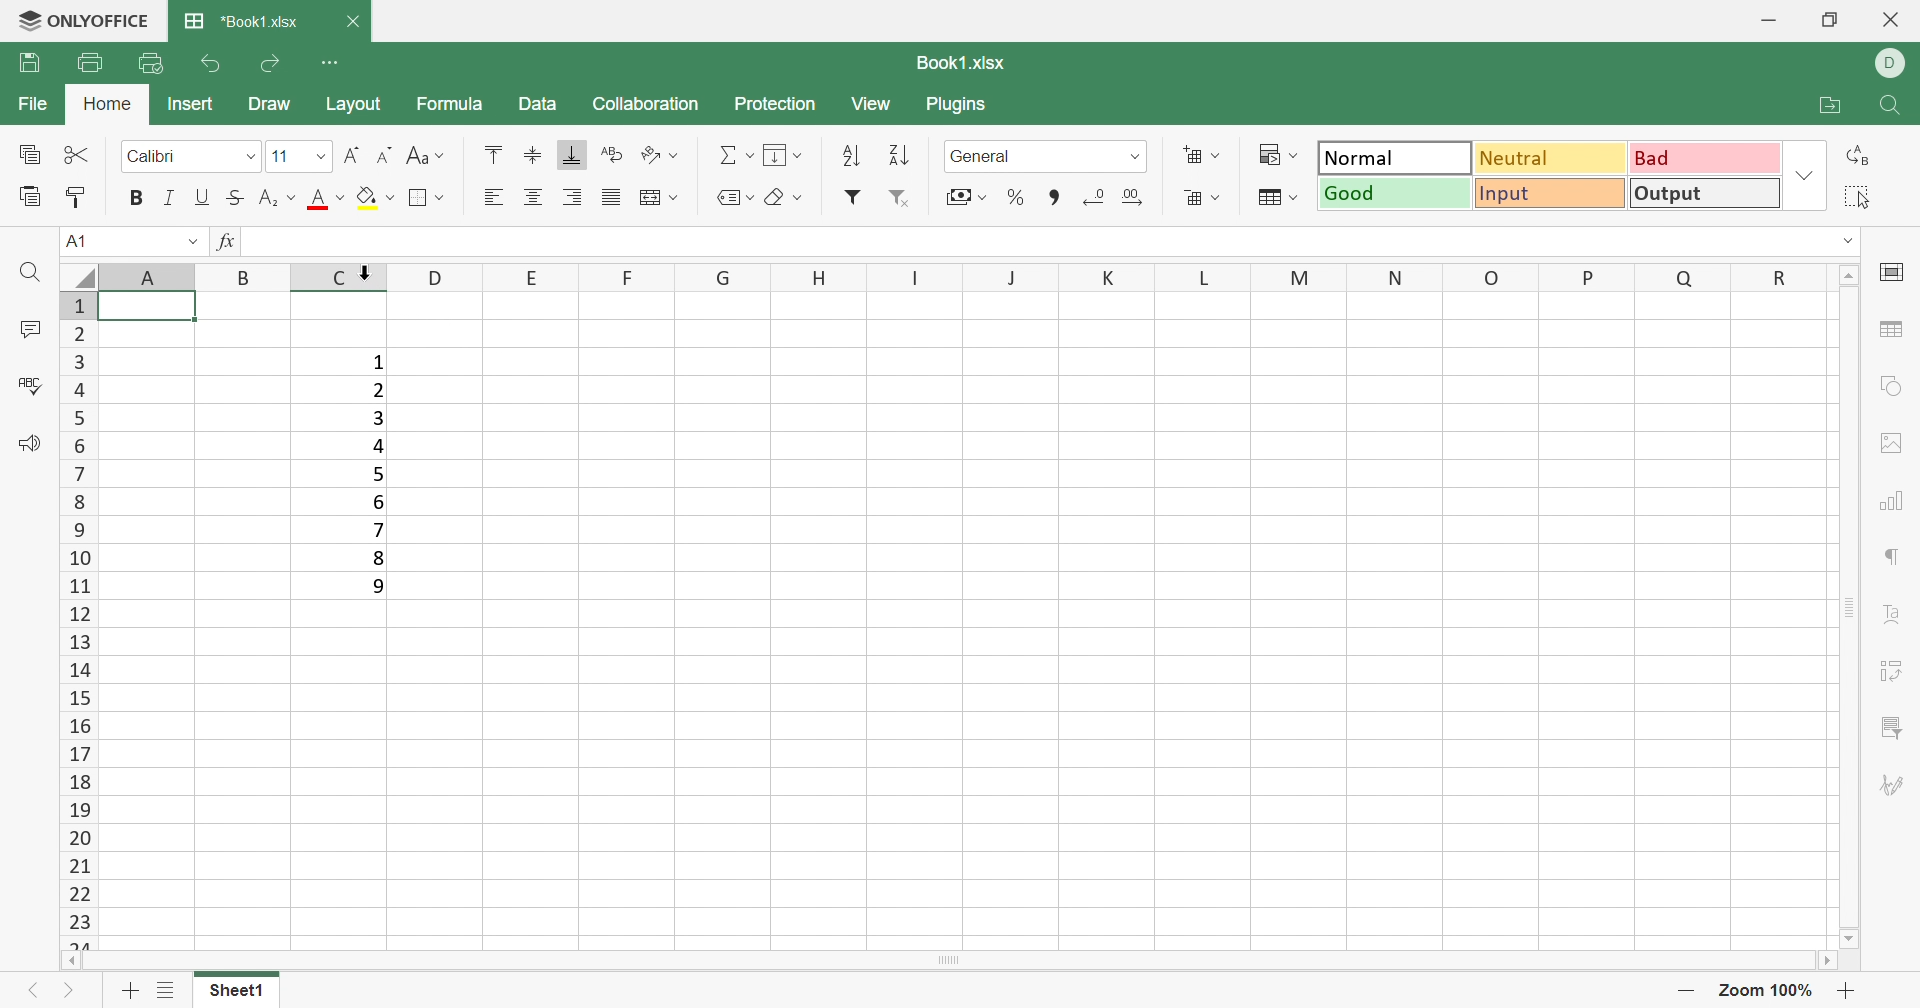 This screenshot has width=1920, height=1008. What do you see at coordinates (340, 278) in the screenshot?
I see `C` at bounding box center [340, 278].